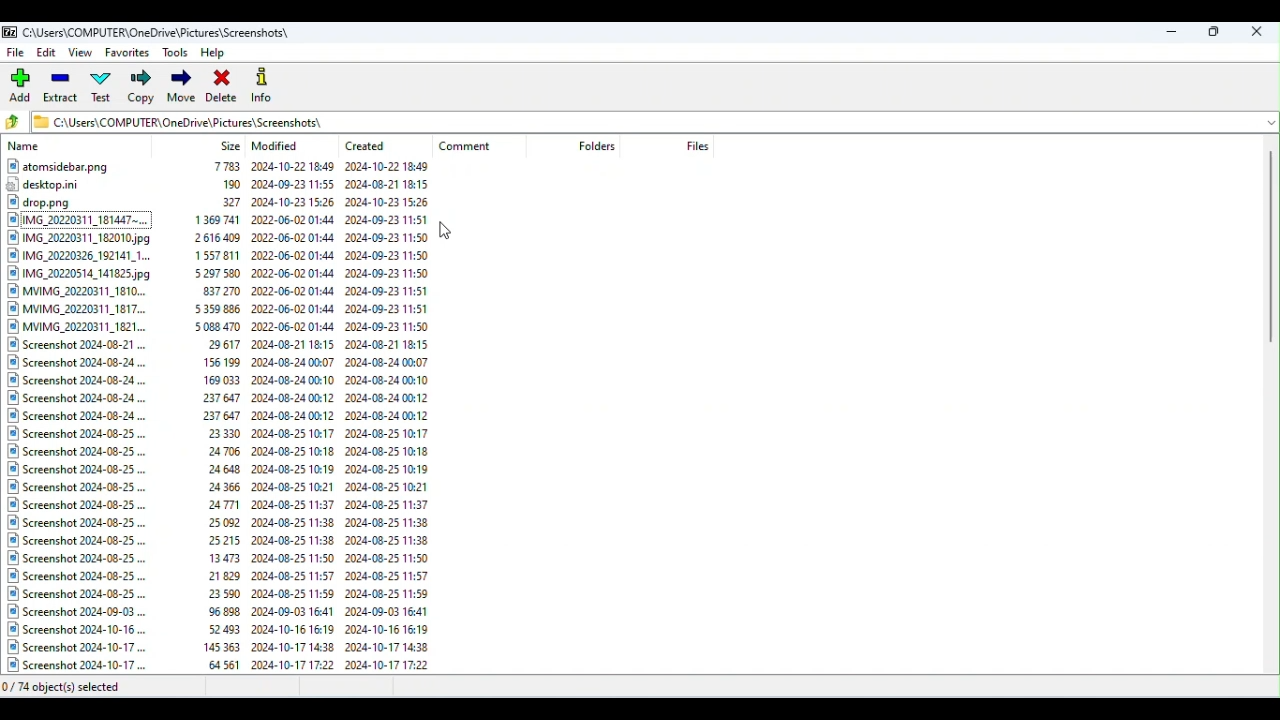  I want to click on Files, so click(219, 416).